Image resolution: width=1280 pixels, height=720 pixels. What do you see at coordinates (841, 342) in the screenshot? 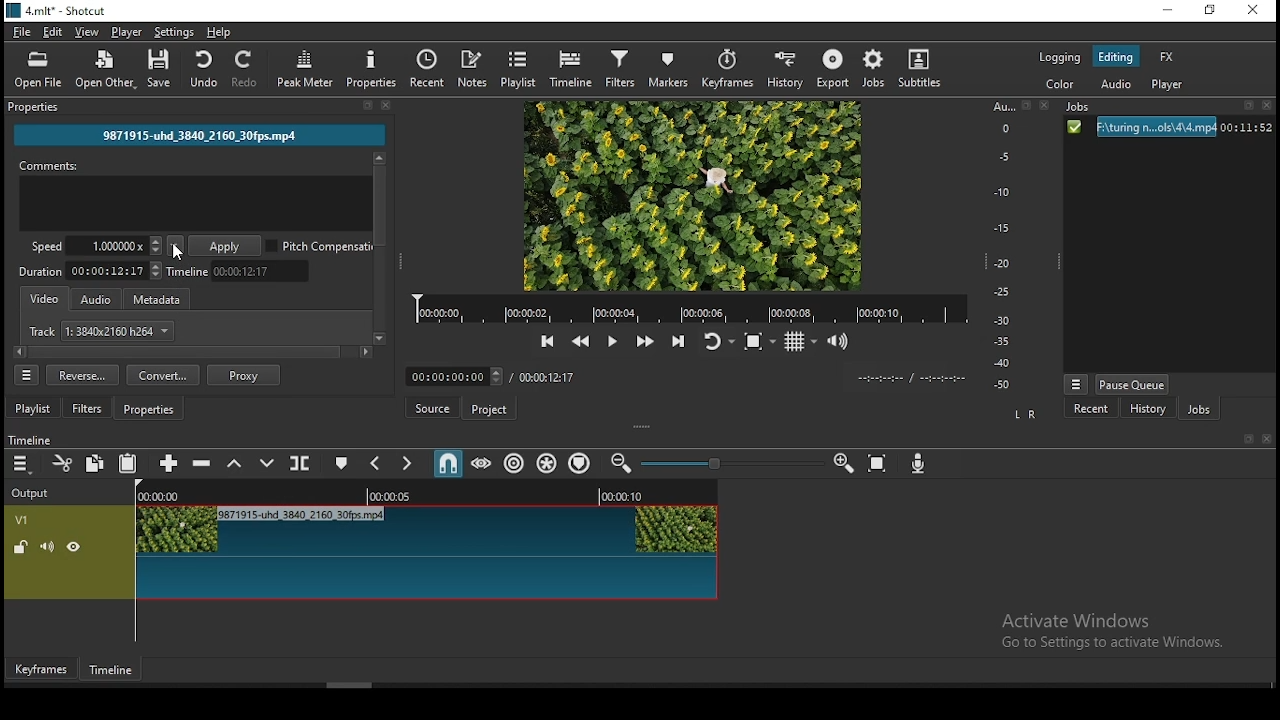
I see `show volume control` at bounding box center [841, 342].